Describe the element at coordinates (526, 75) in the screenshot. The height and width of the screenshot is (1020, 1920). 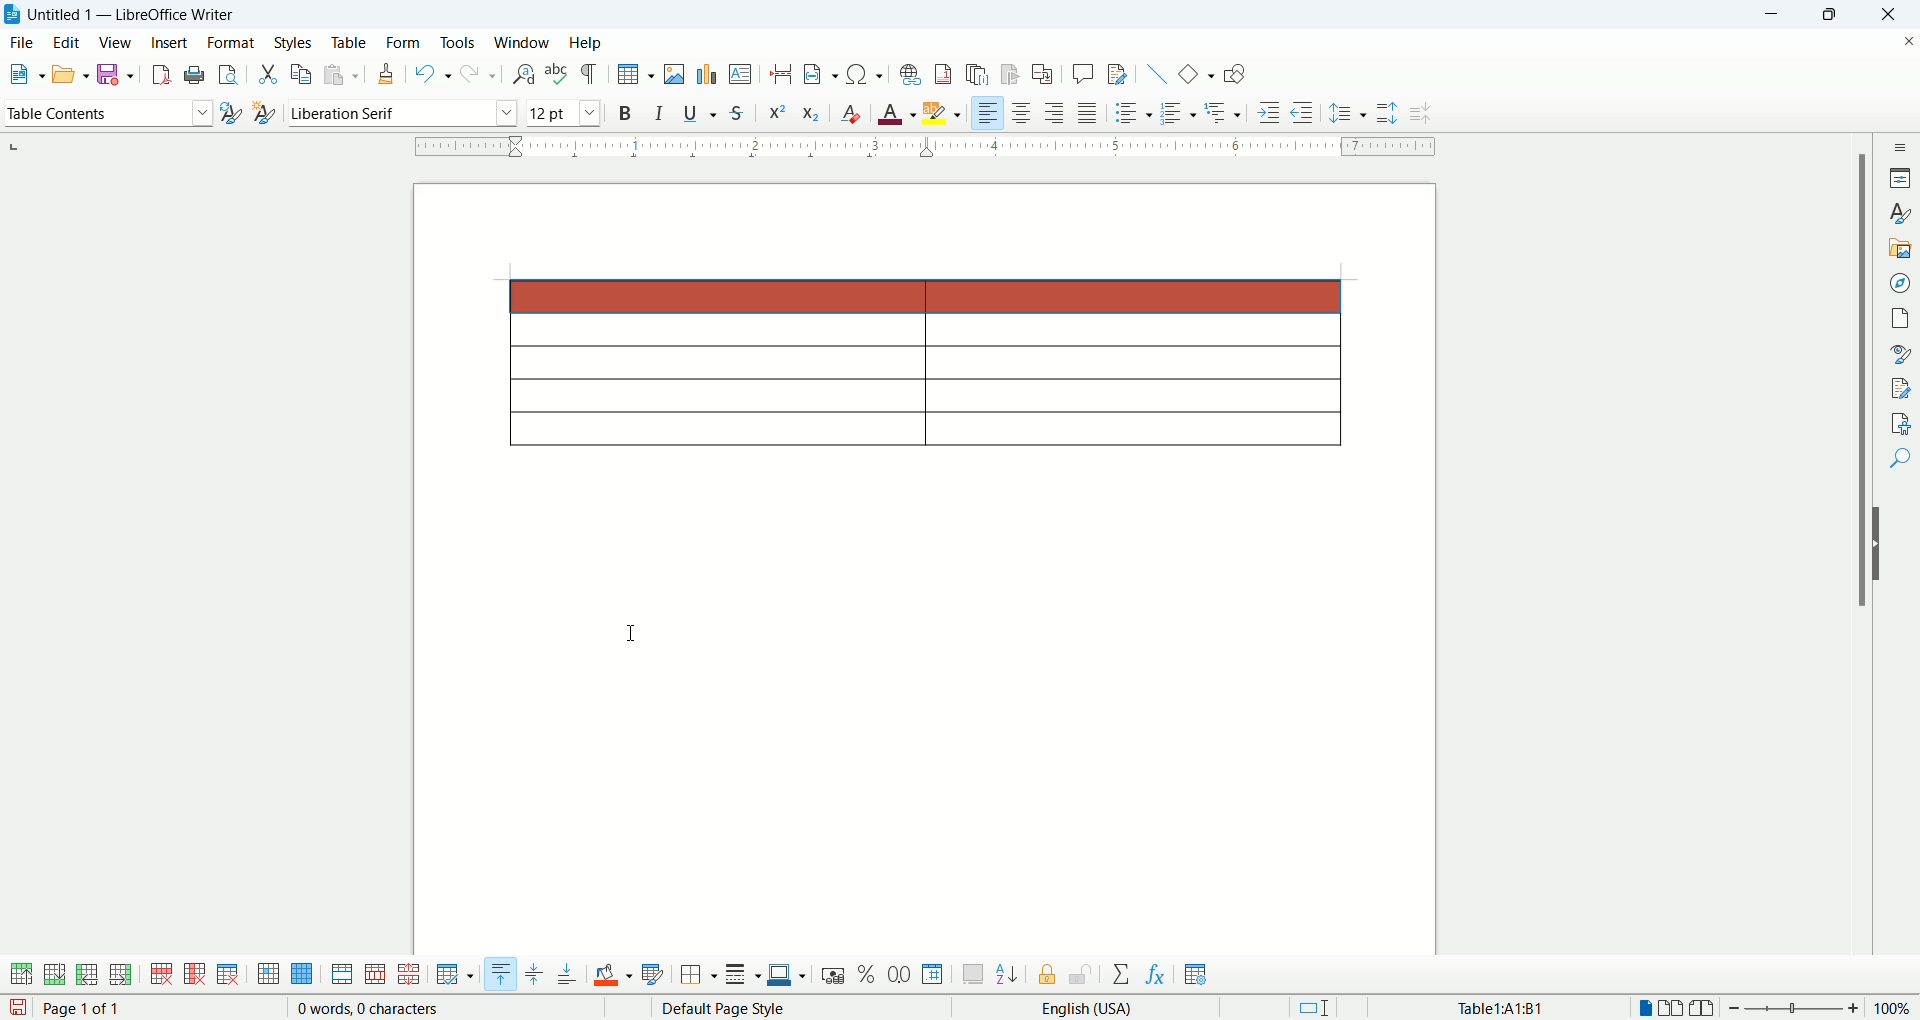
I see `find and replace` at that location.